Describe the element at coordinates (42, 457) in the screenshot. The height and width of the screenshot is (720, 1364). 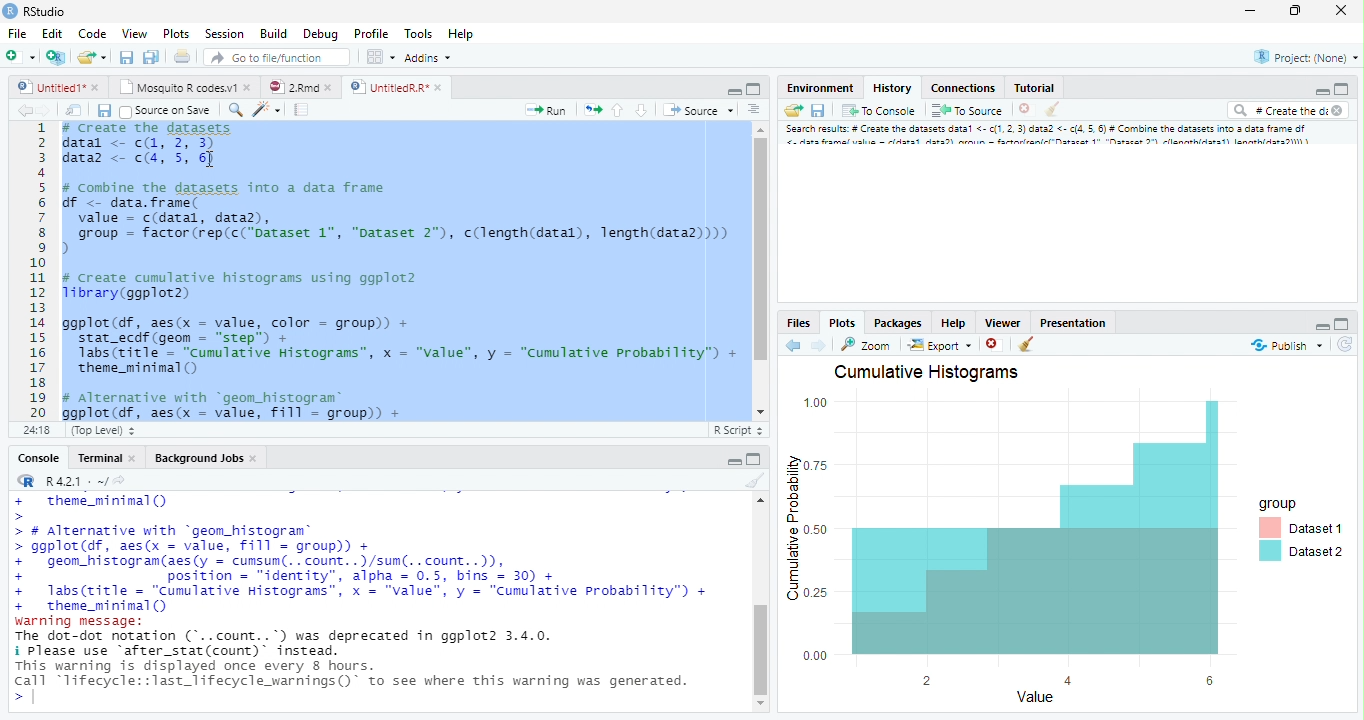
I see `Console` at that location.